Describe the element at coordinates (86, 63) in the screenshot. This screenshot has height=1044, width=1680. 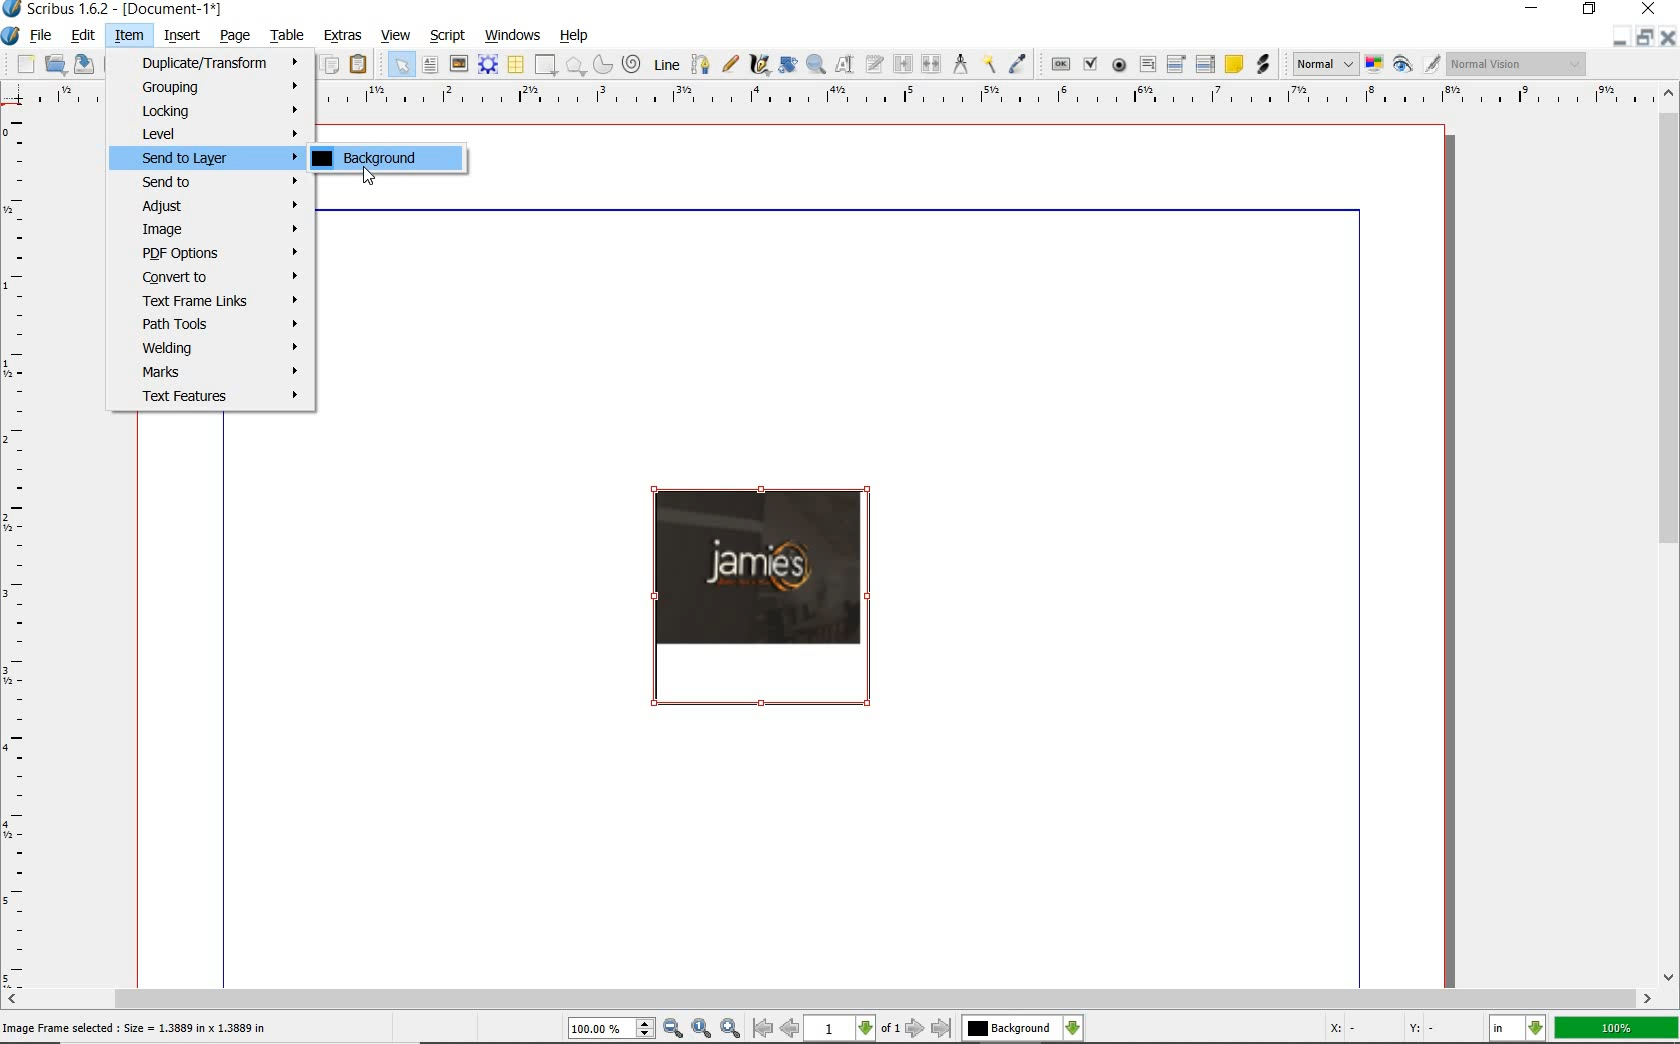
I see `save` at that location.